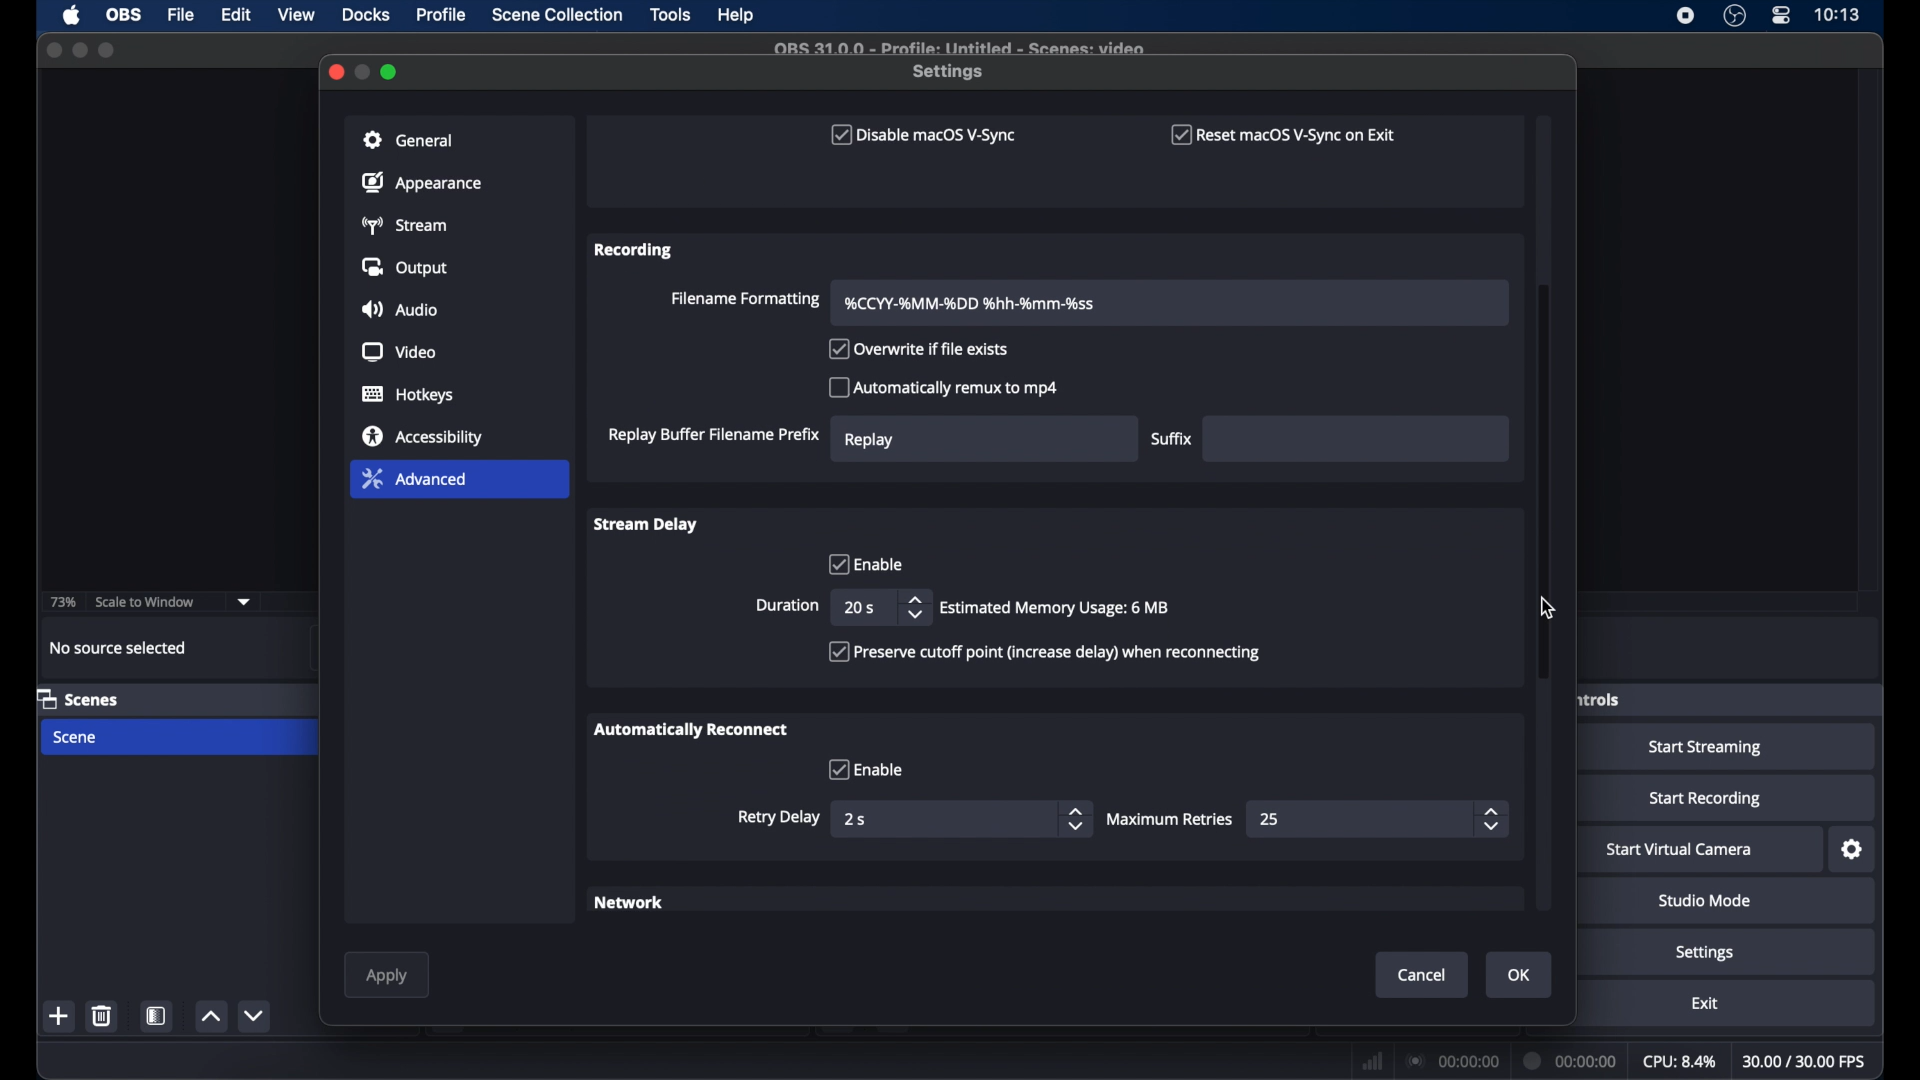 The height and width of the screenshot is (1080, 1920). What do you see at coordinates (787, 606) in the screenshot?
I see `duration` at bounding box center [787, 606].